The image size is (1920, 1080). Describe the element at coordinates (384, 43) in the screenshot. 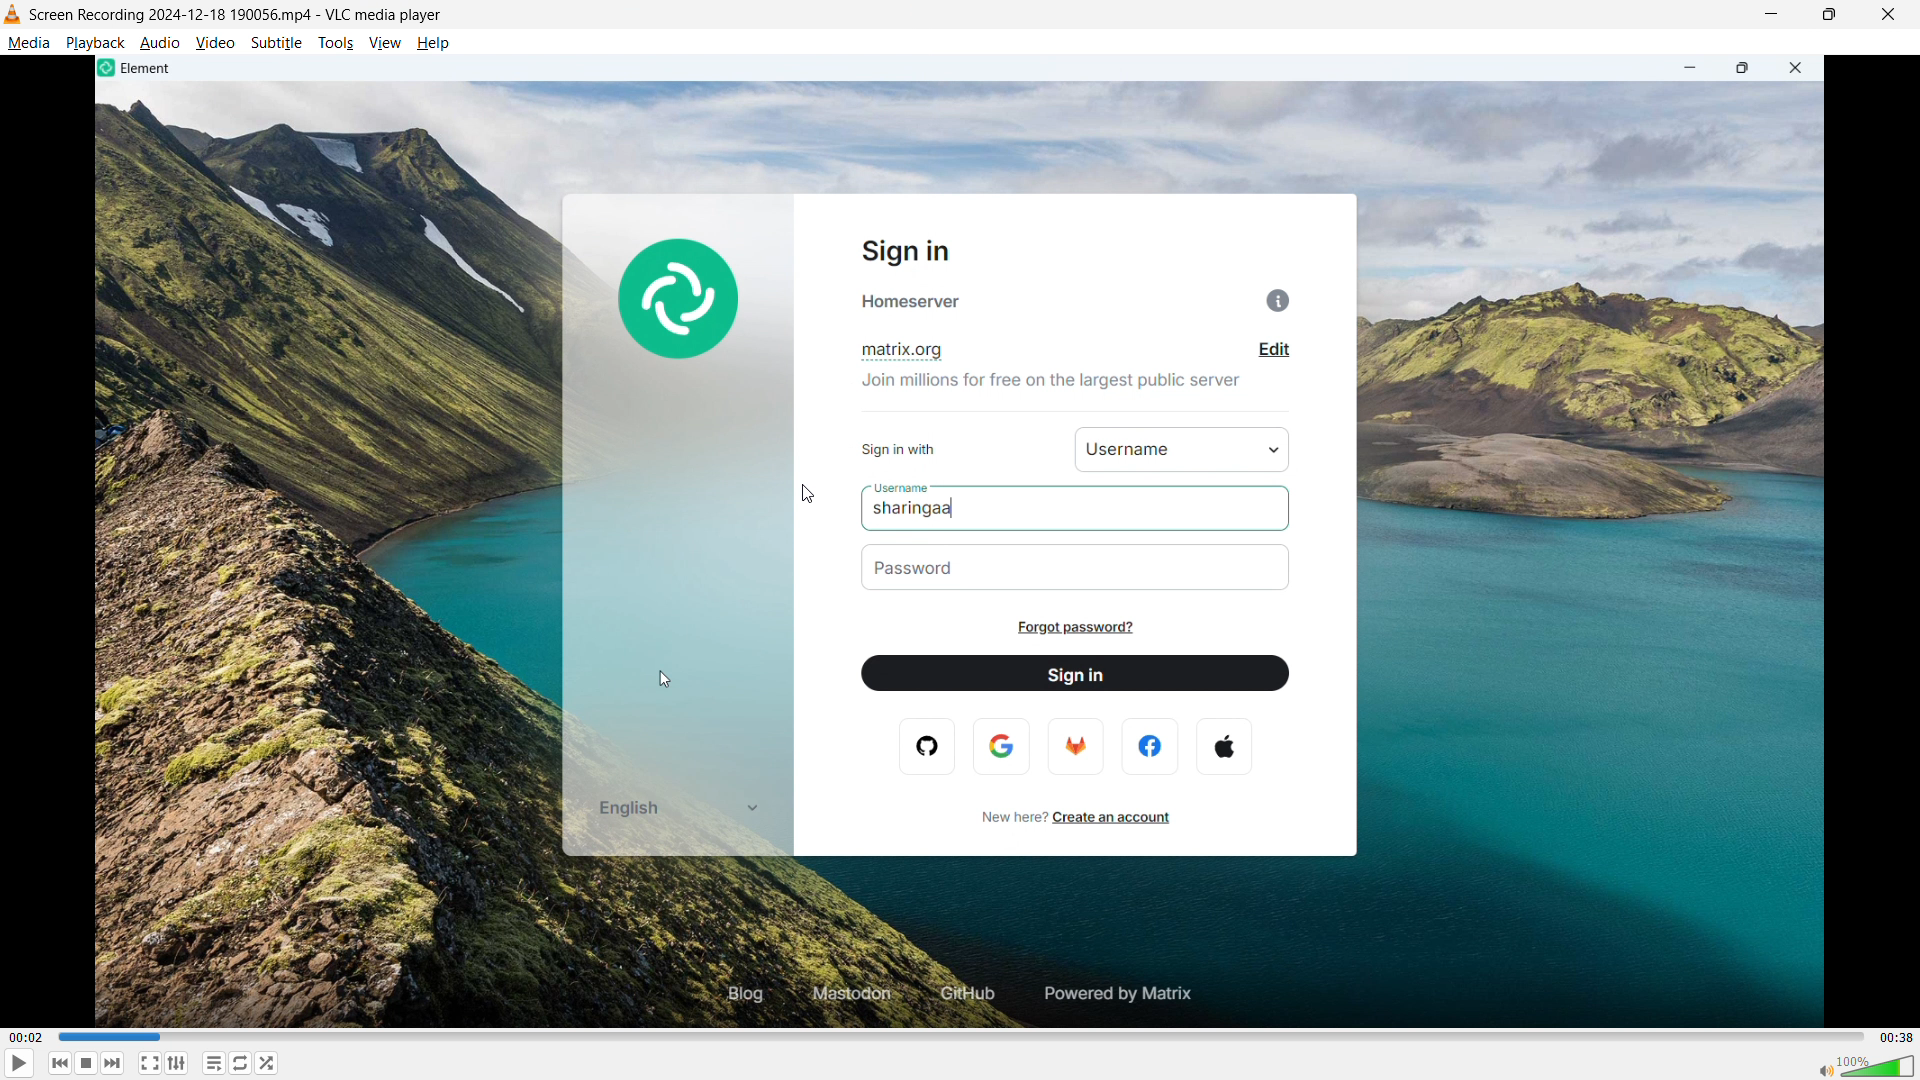

I see `View ` at that location.